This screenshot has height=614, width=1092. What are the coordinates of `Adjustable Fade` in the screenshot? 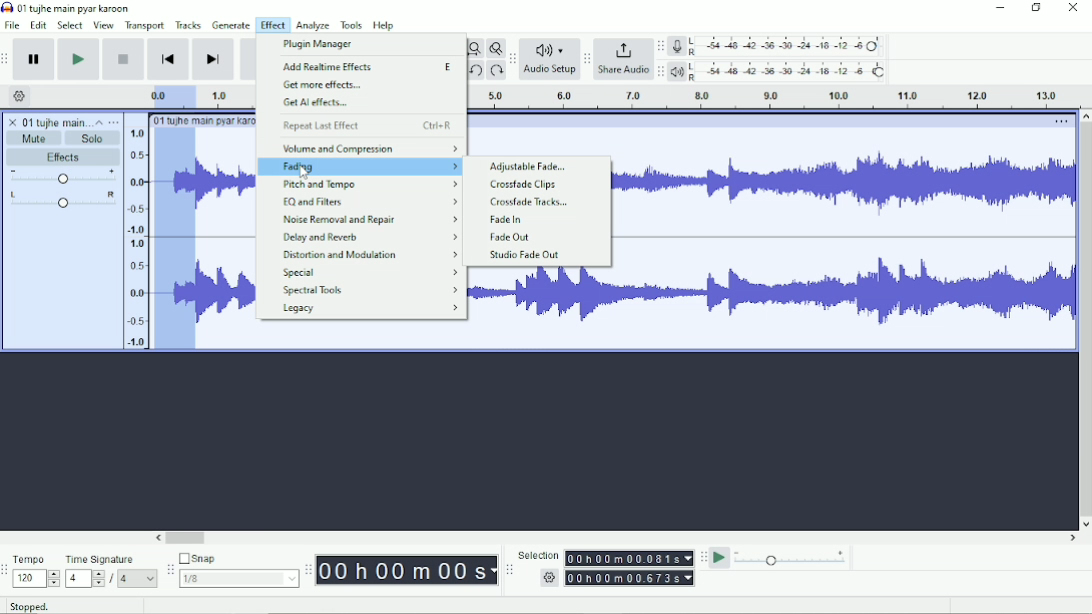 It's located at (528, 167).